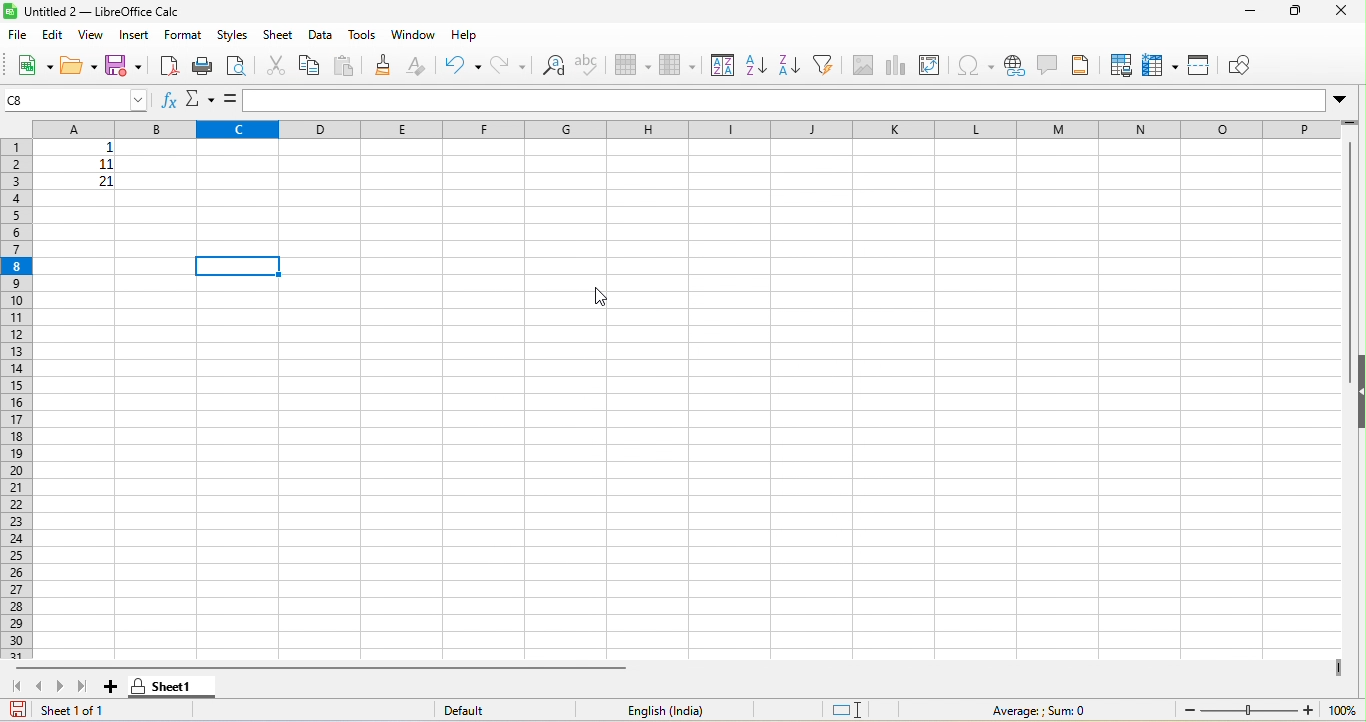  Describe the element at coordinates (766, 65) in the screenshot. I see `sort ascending` at that location.